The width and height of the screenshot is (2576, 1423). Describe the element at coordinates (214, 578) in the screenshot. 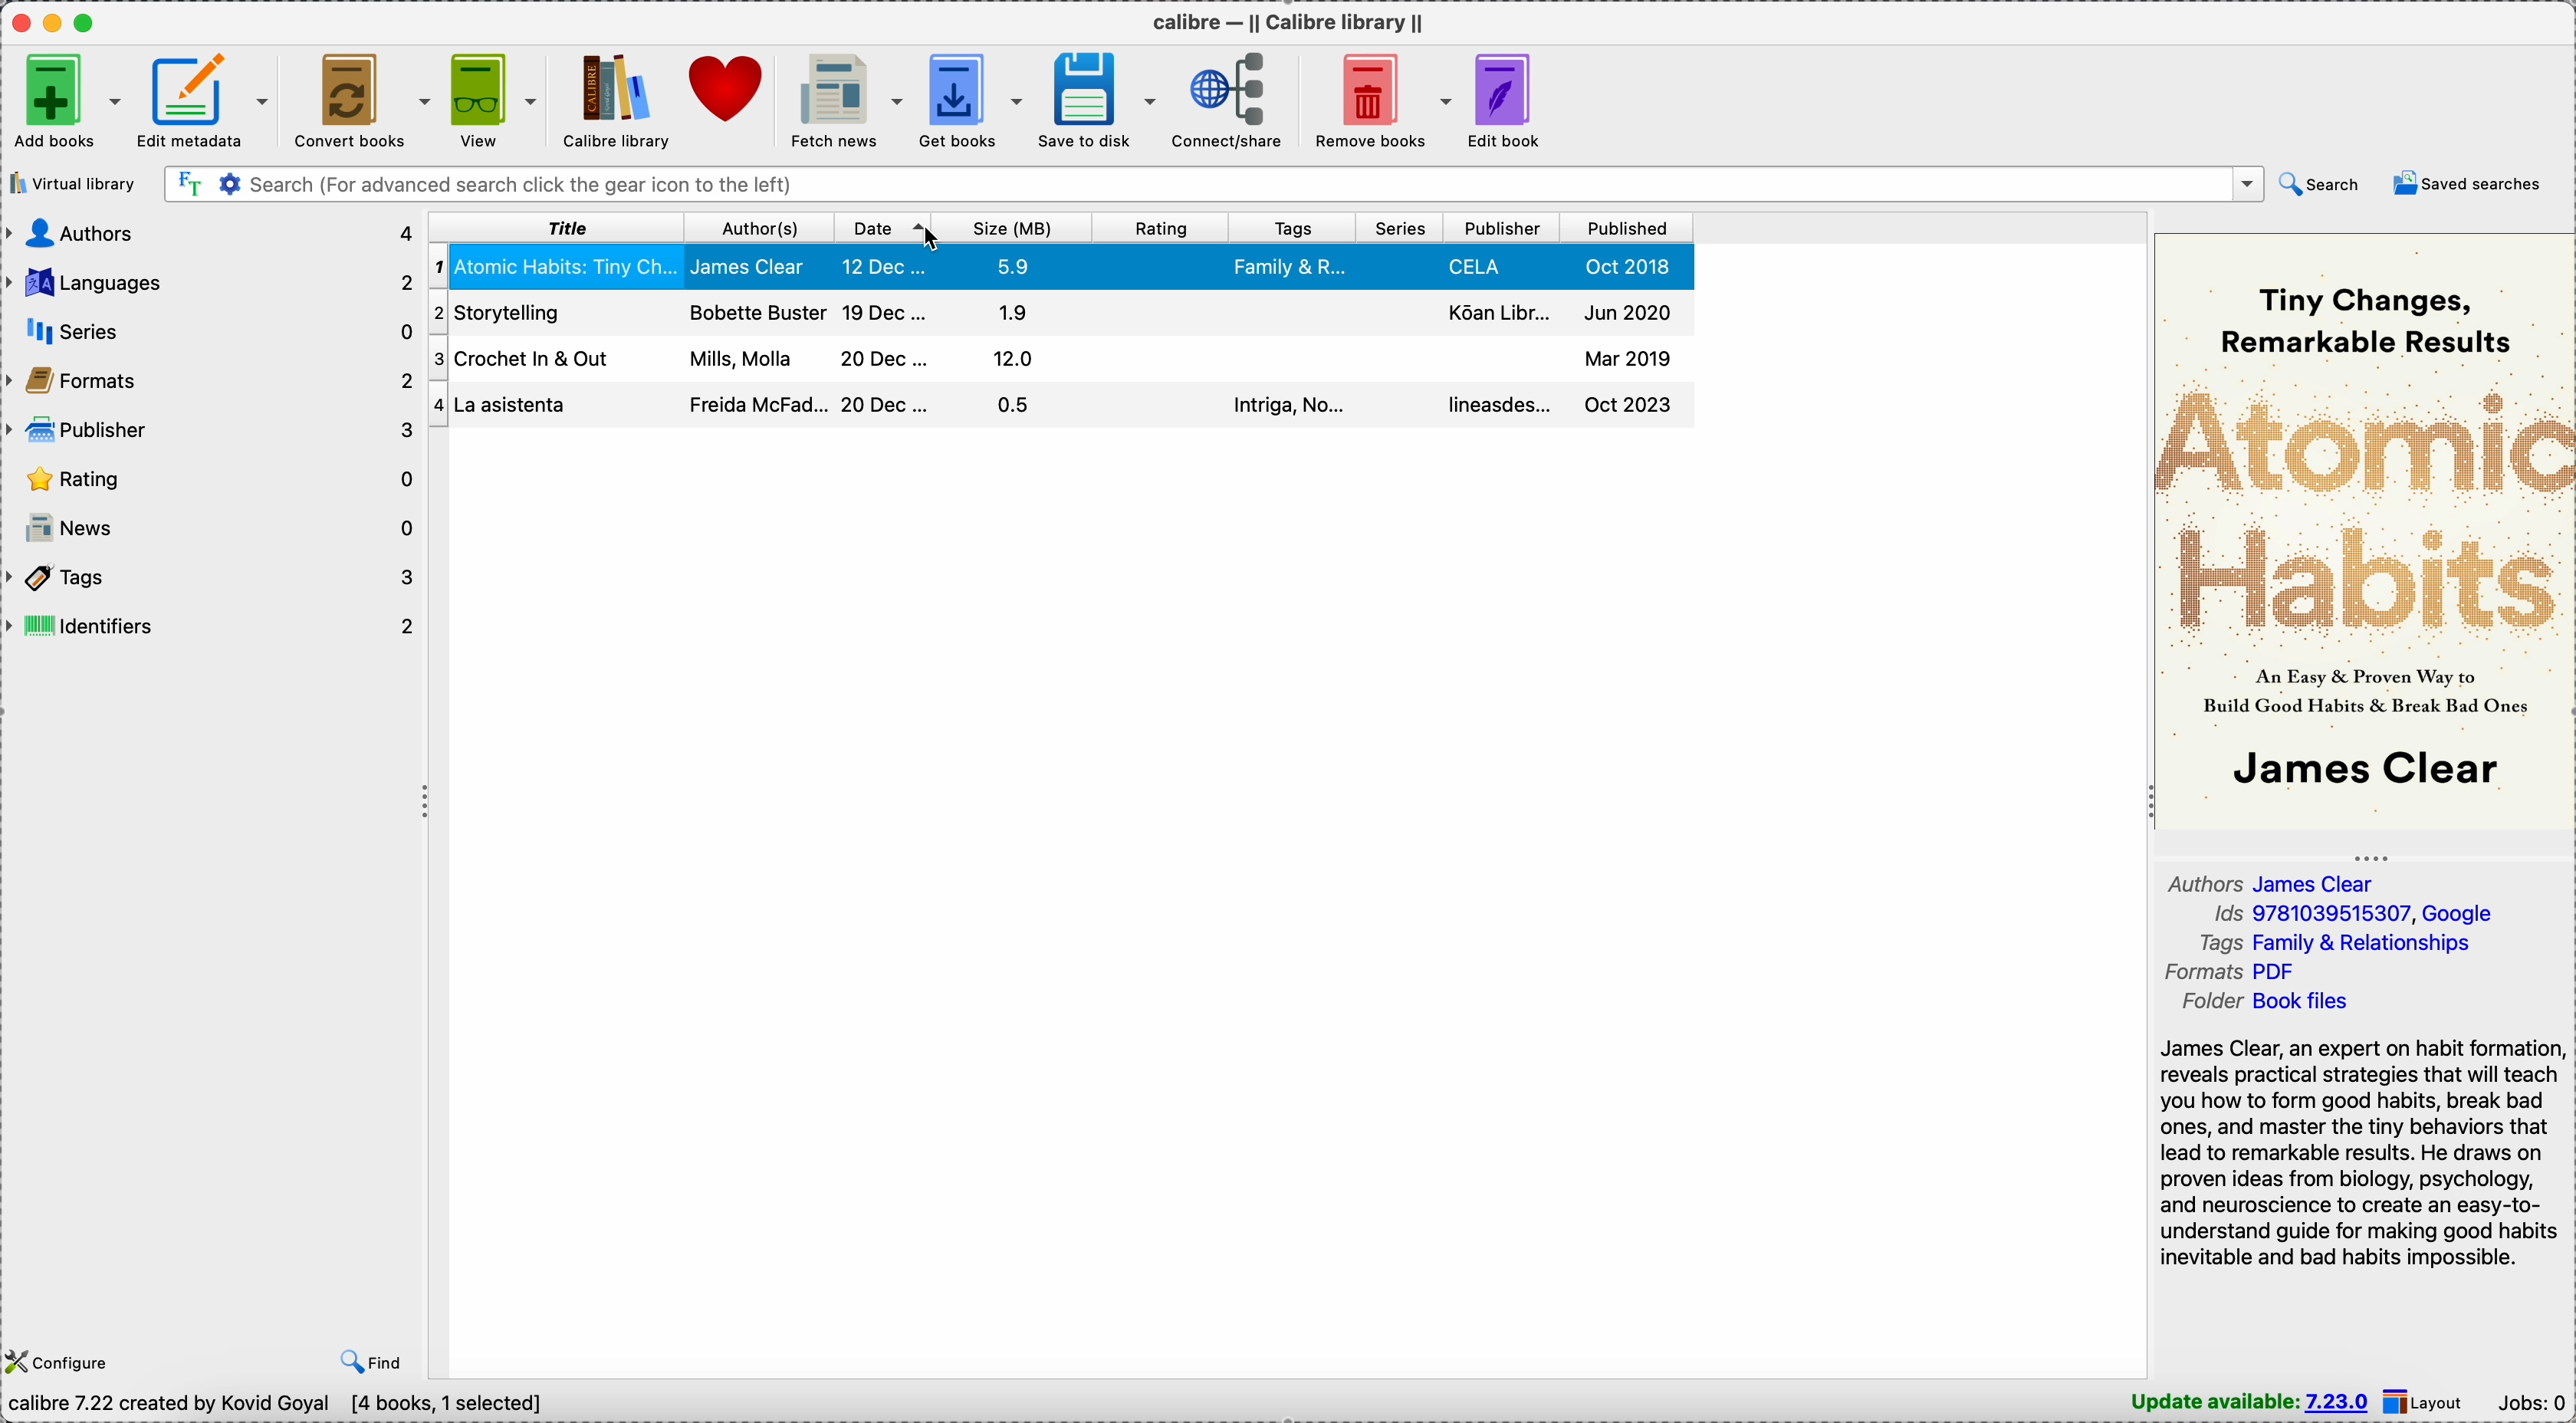

I see `tags` at that location.